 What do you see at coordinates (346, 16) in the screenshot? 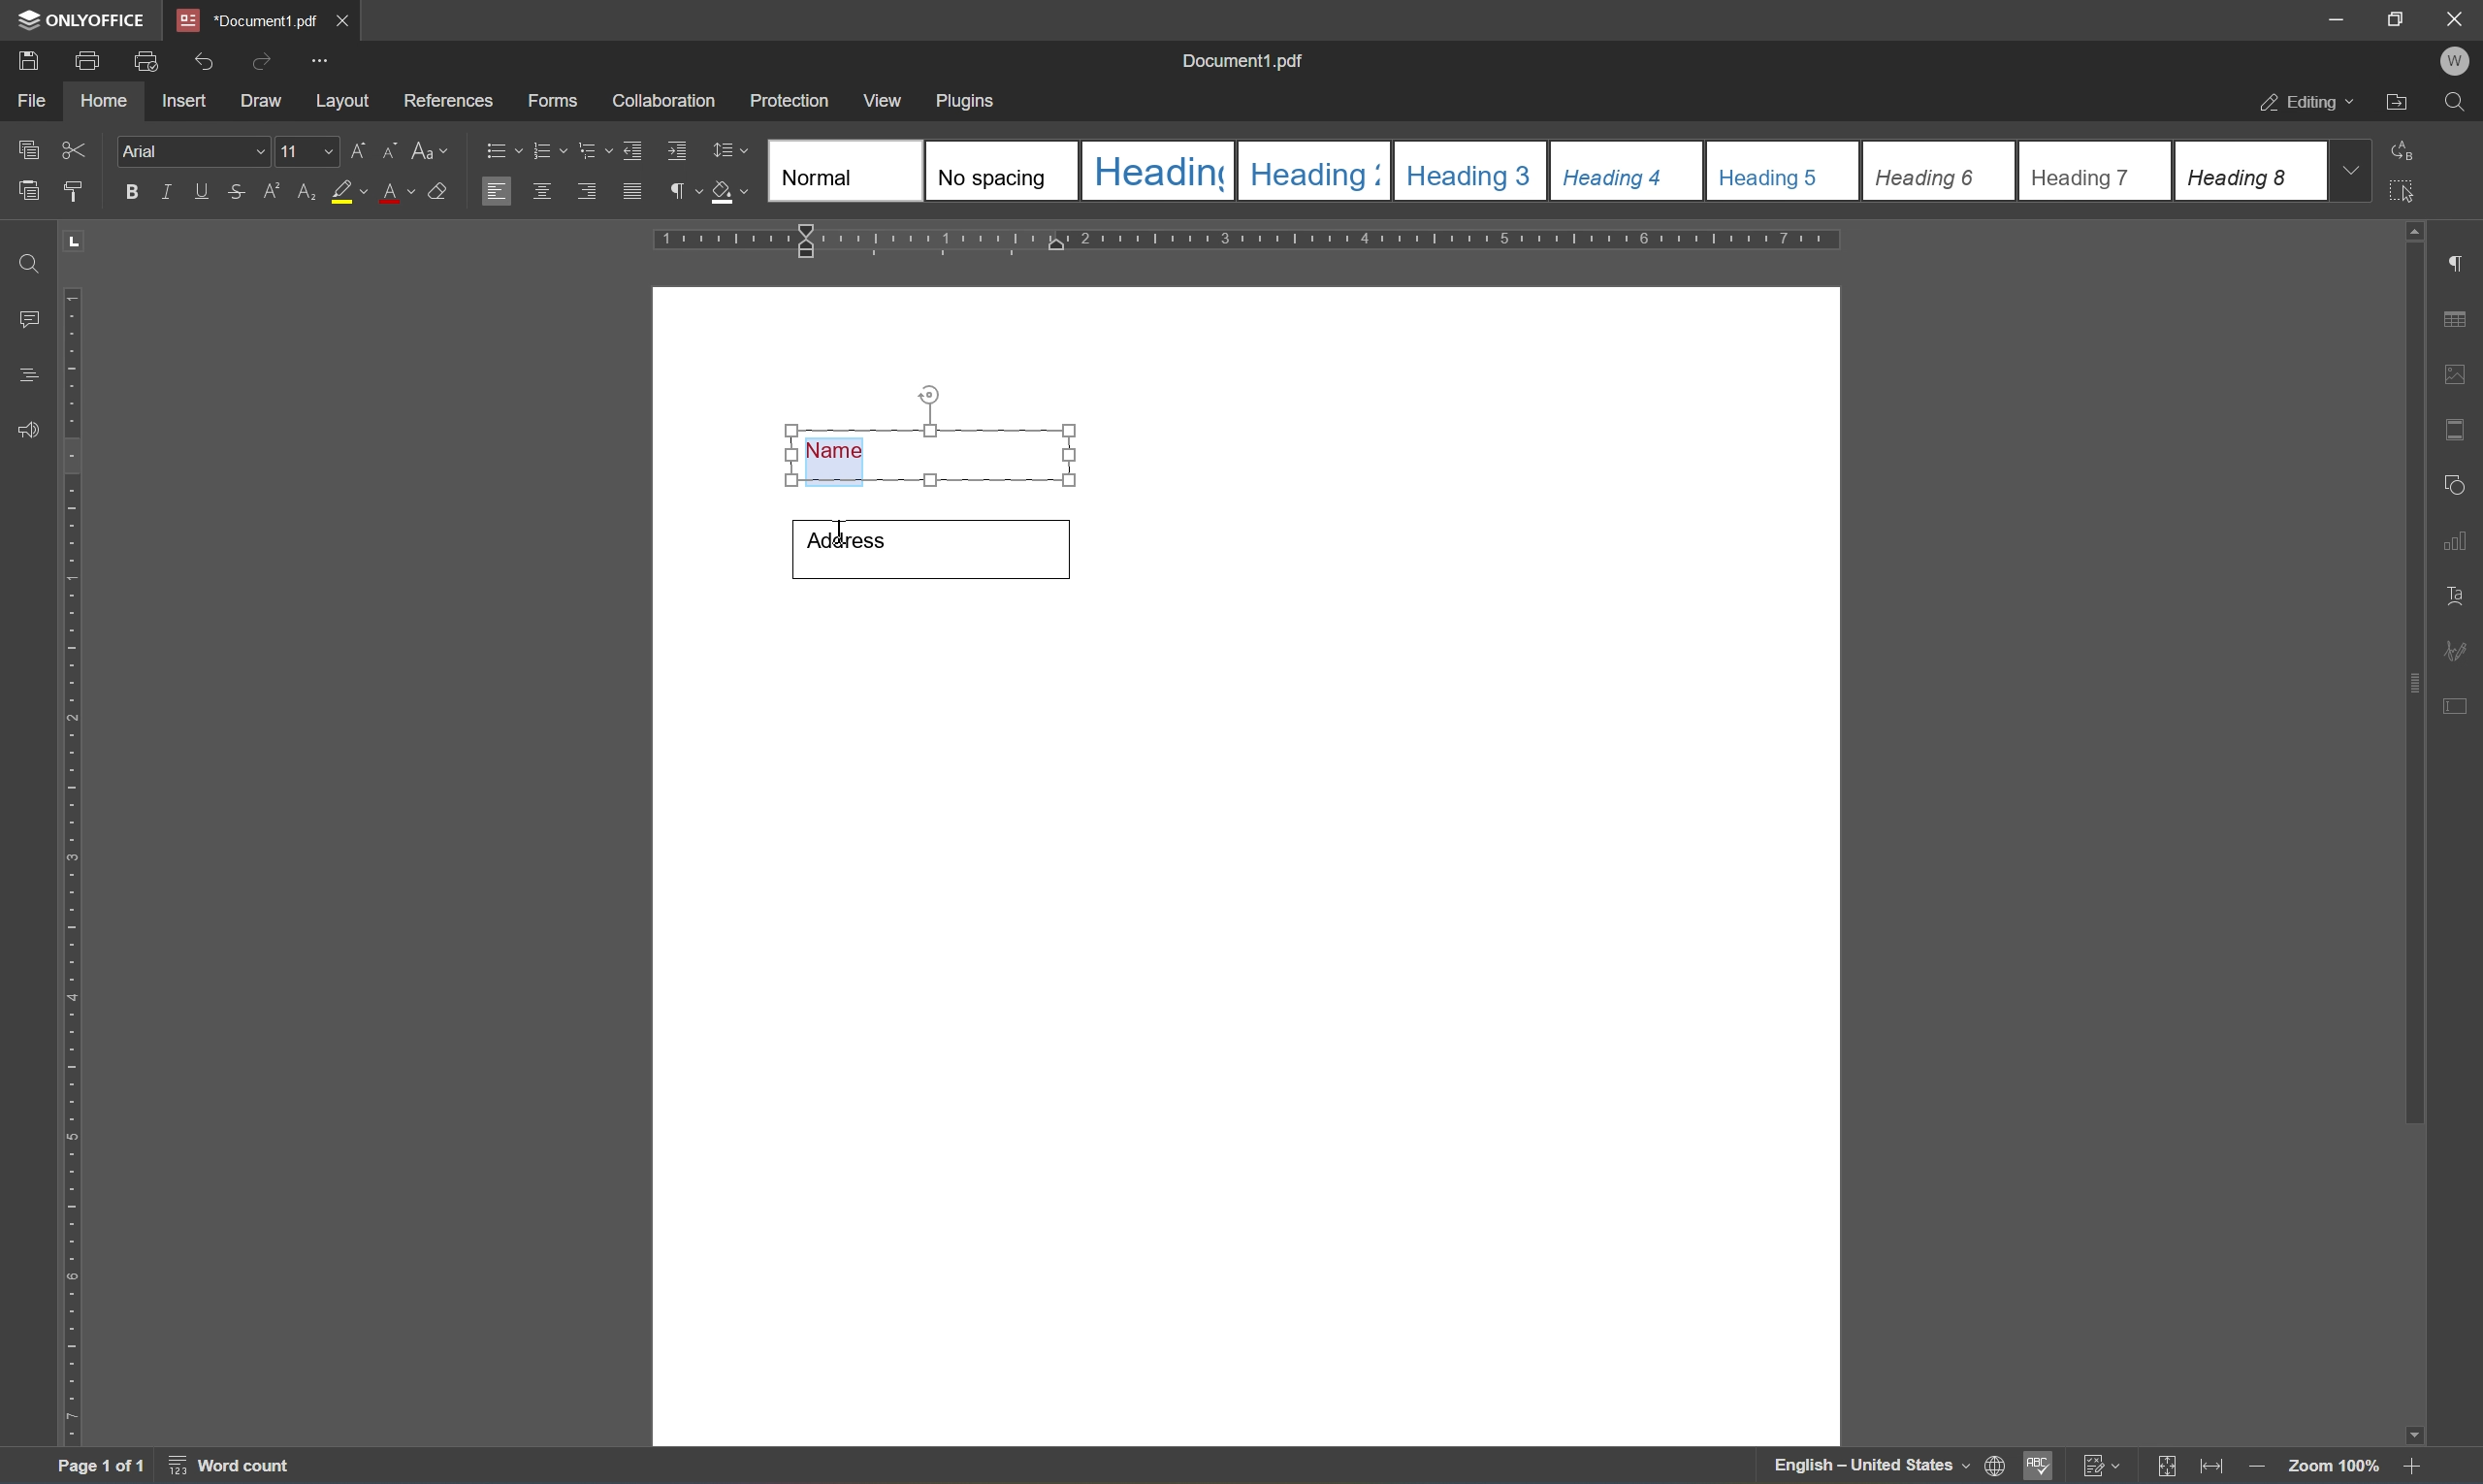
I see `close` at bounding box center [346, 16].